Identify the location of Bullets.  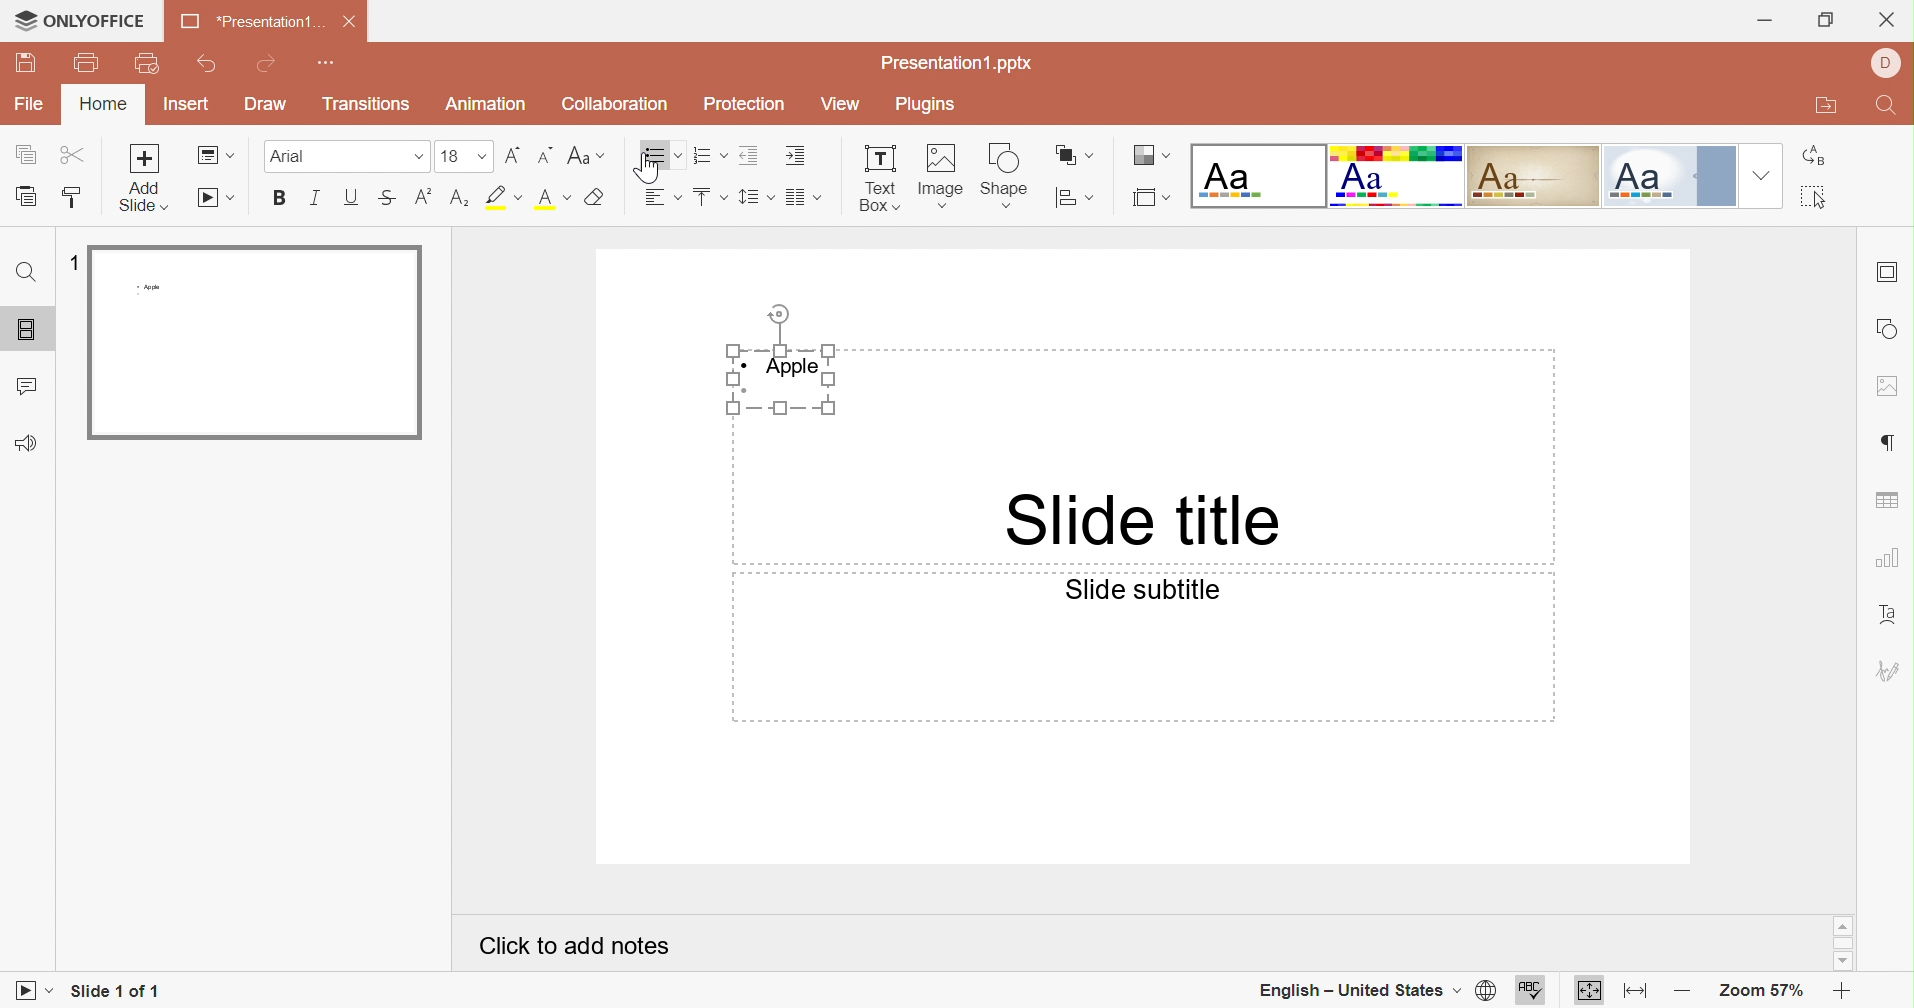
(715, 197).